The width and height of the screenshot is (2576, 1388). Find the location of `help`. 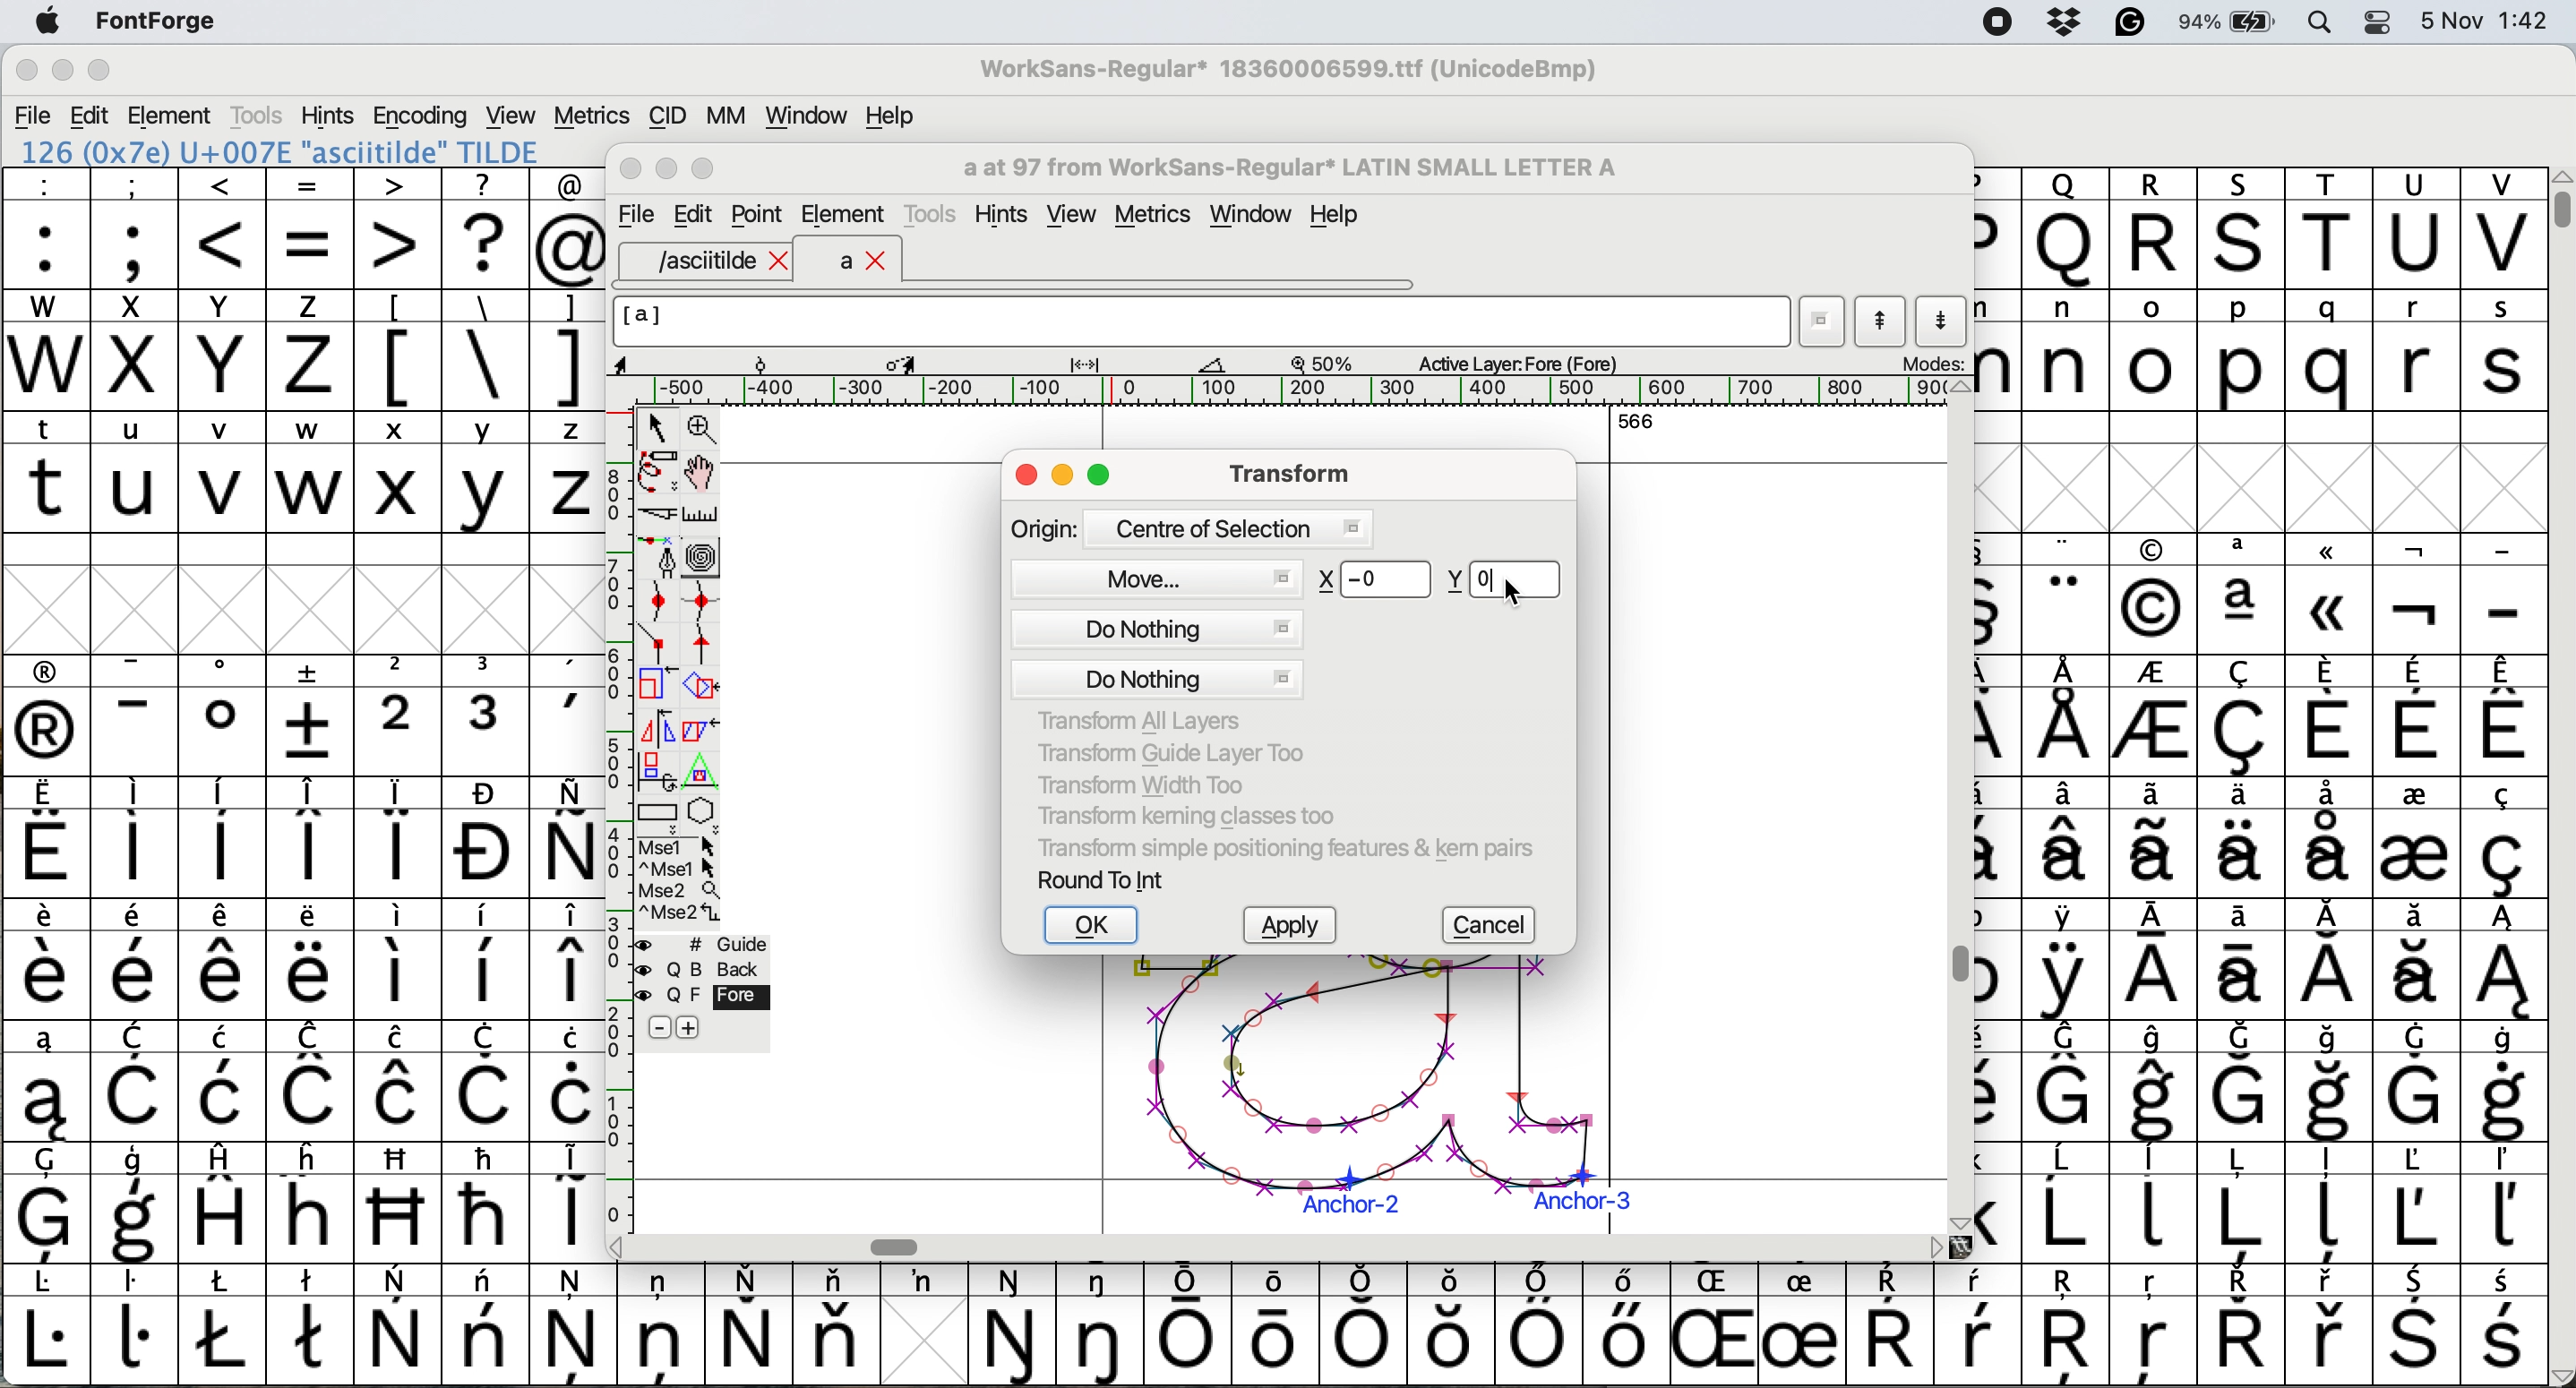

help is located at coordinates (892, 115).